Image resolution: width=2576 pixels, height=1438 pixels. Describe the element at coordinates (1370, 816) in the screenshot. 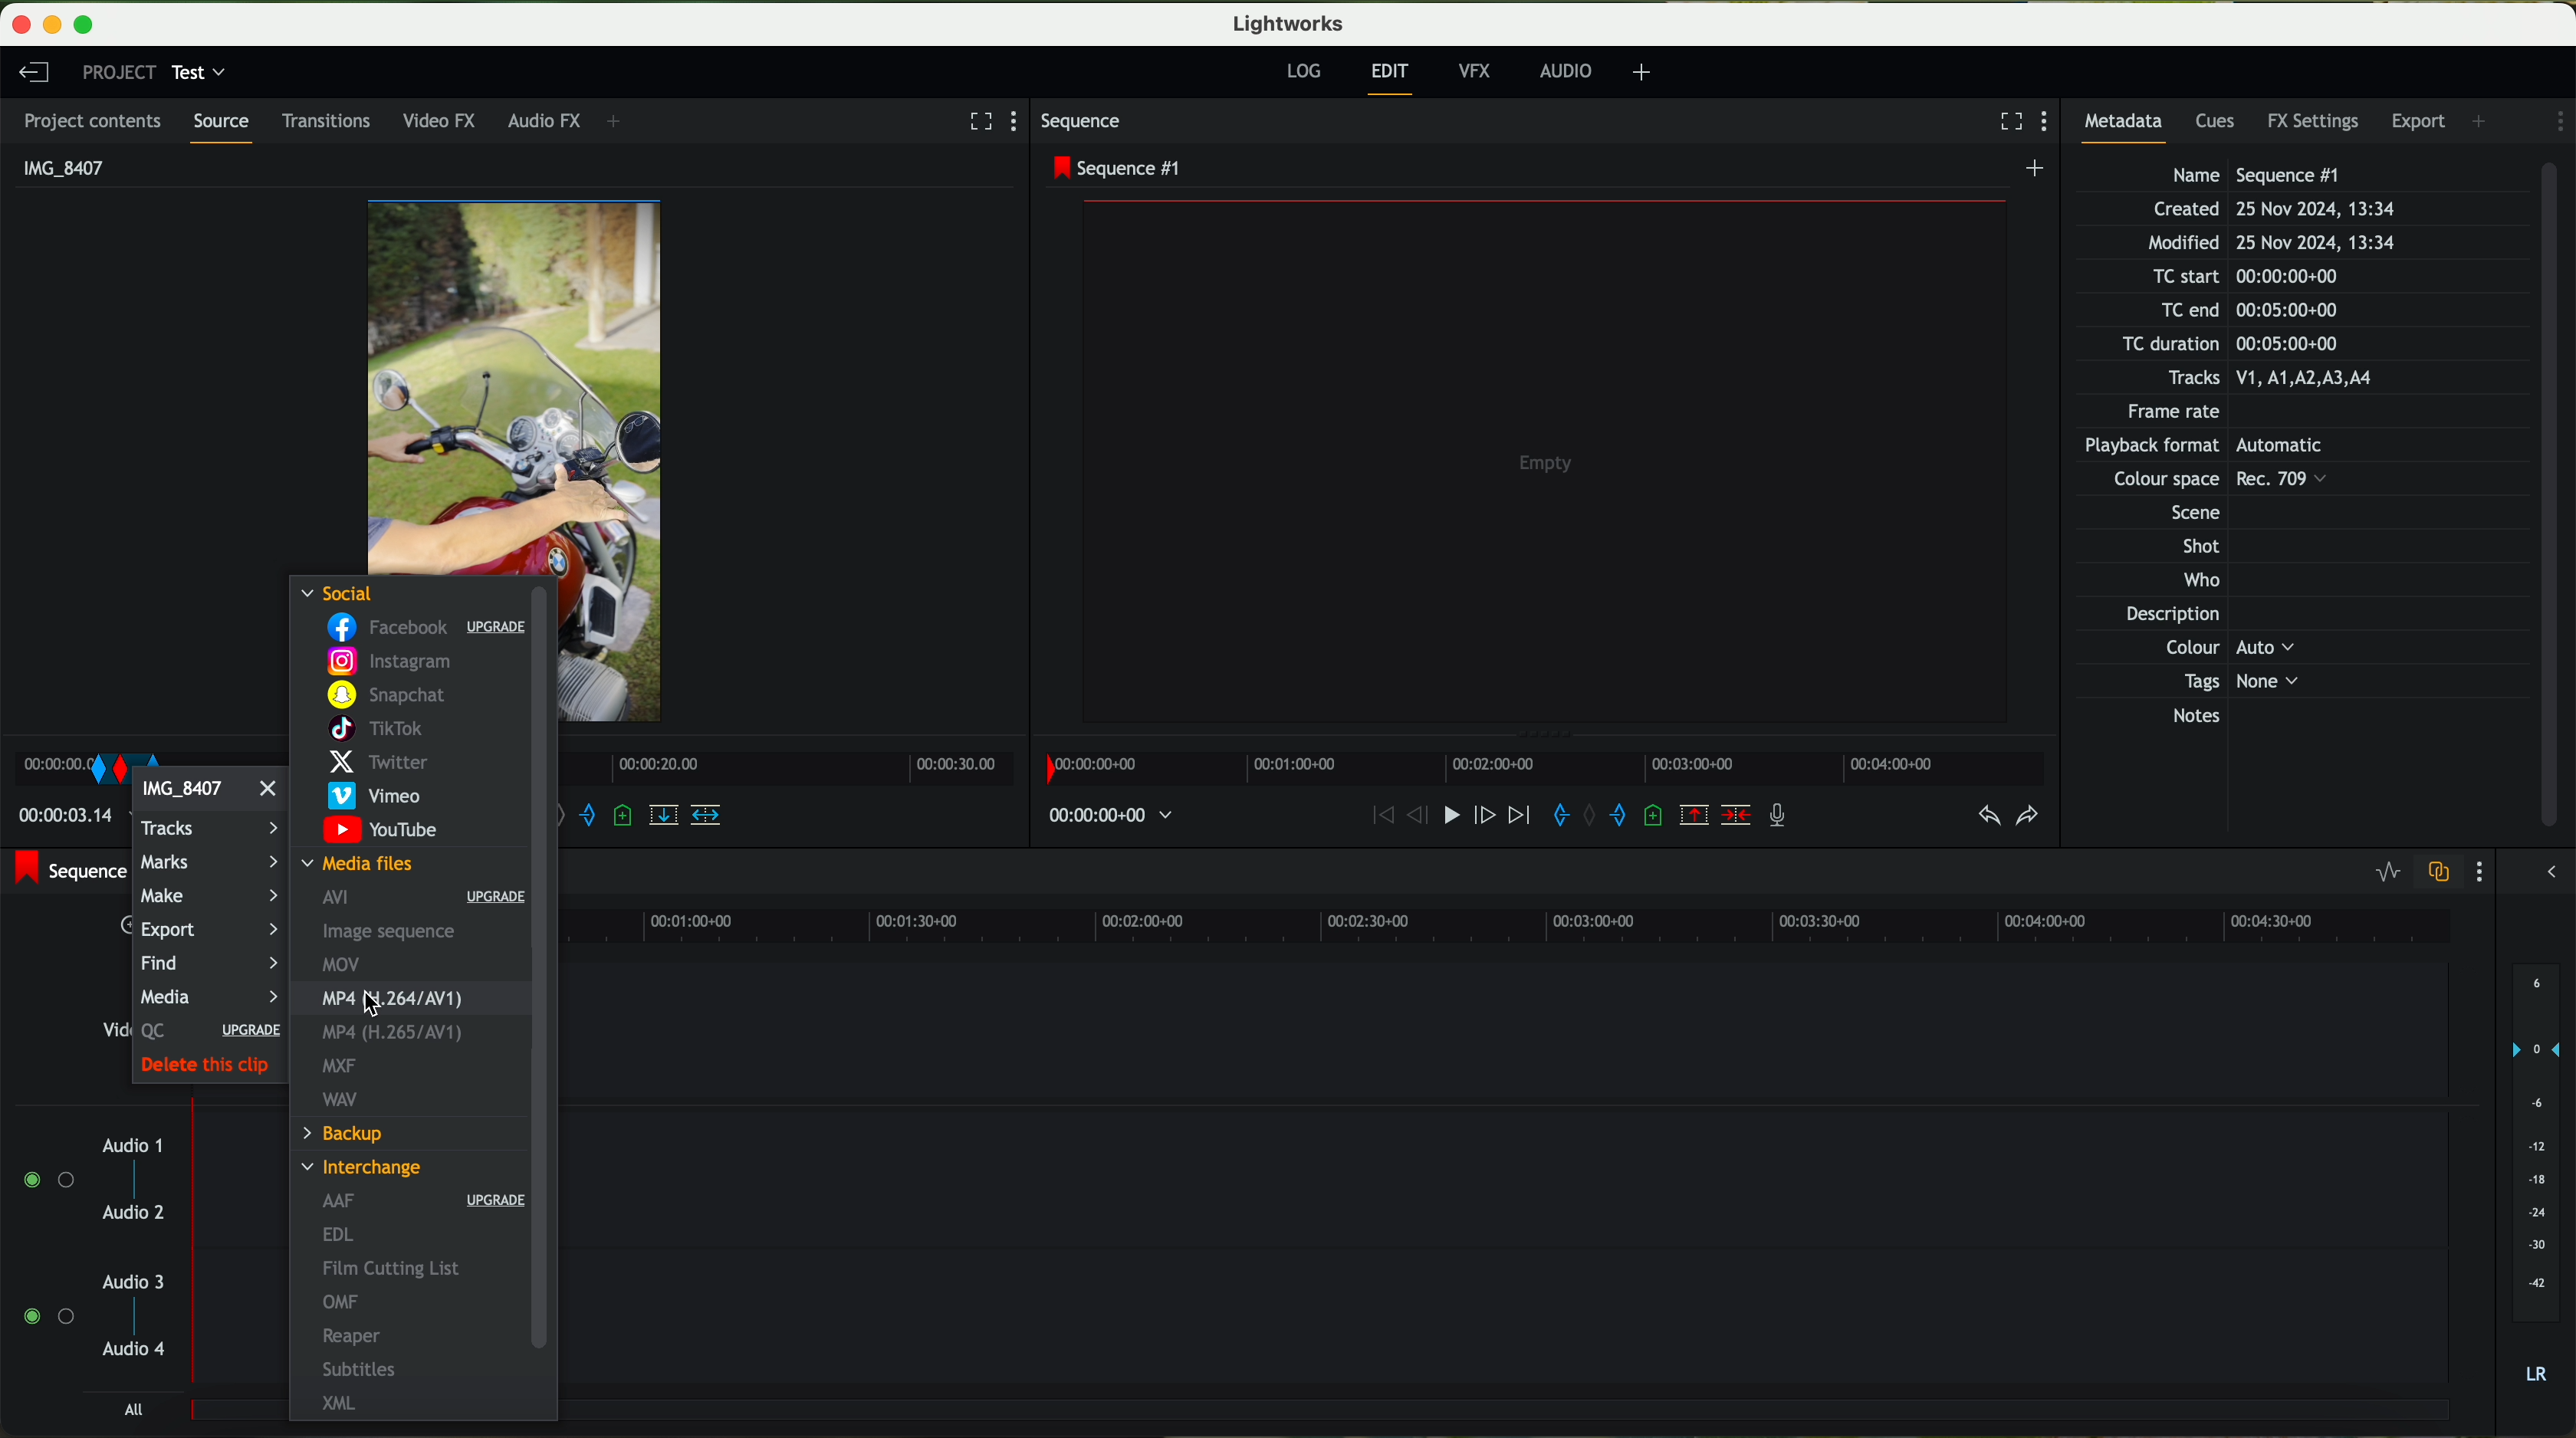

I see `move backward` at that location.